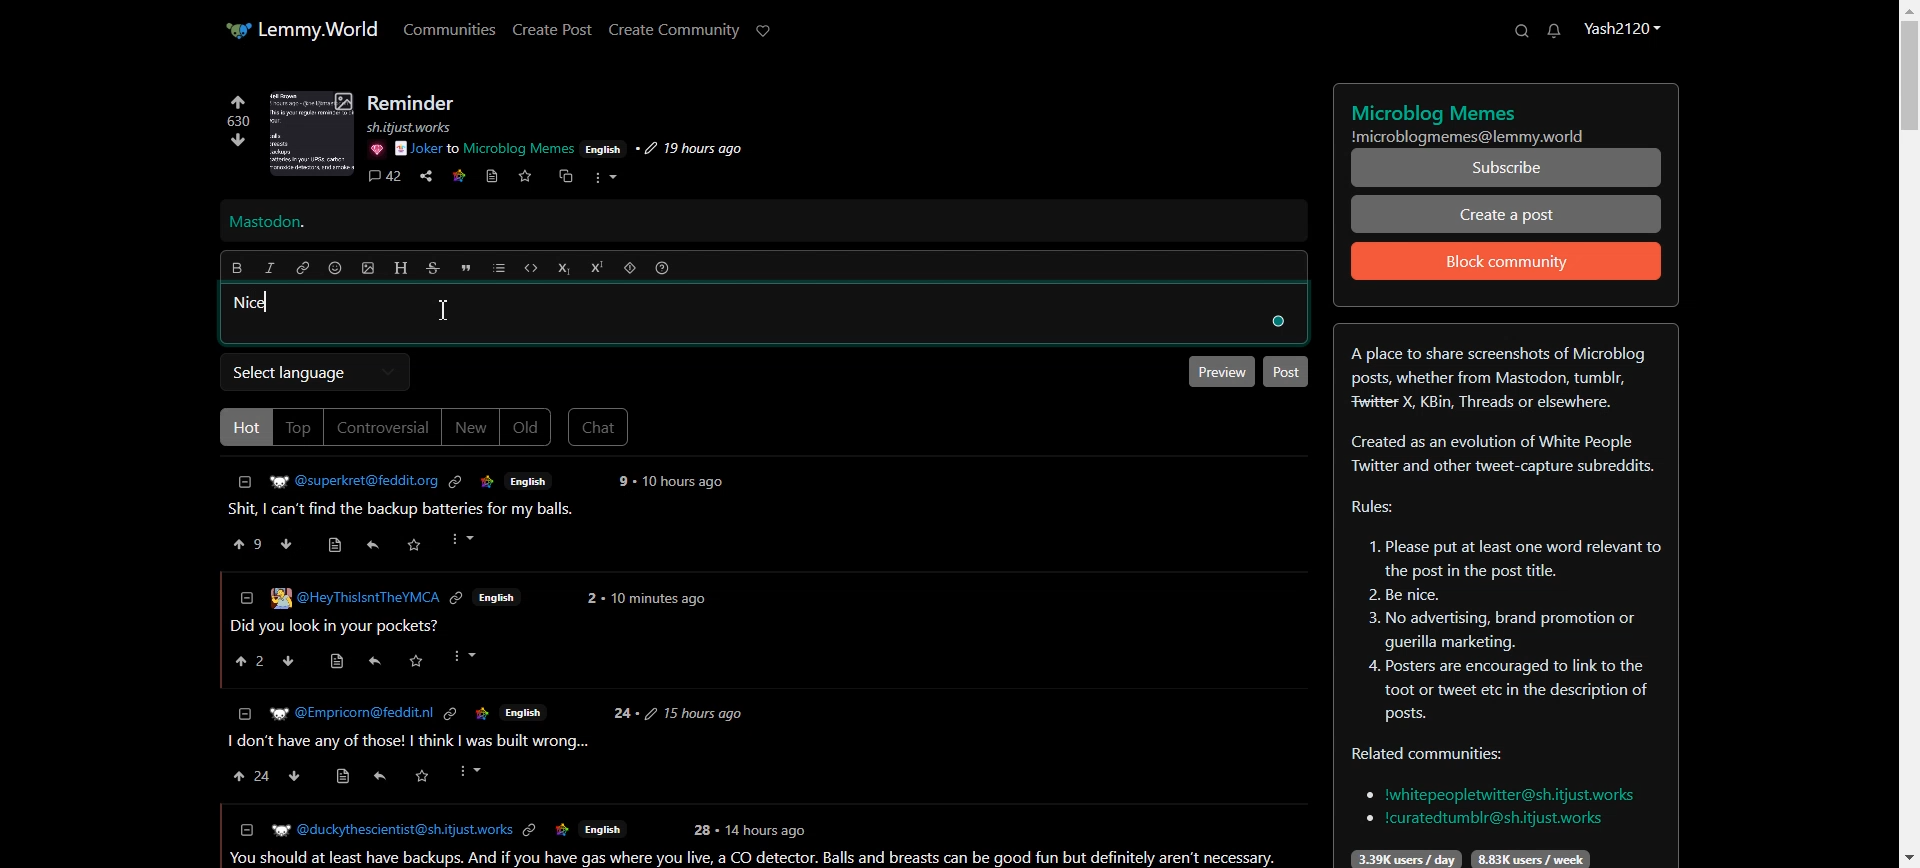 The width and height of the screenshot is (1920, 868). Describe the element at coordinates (344, 778) in the screenshot. I see `` at that location.